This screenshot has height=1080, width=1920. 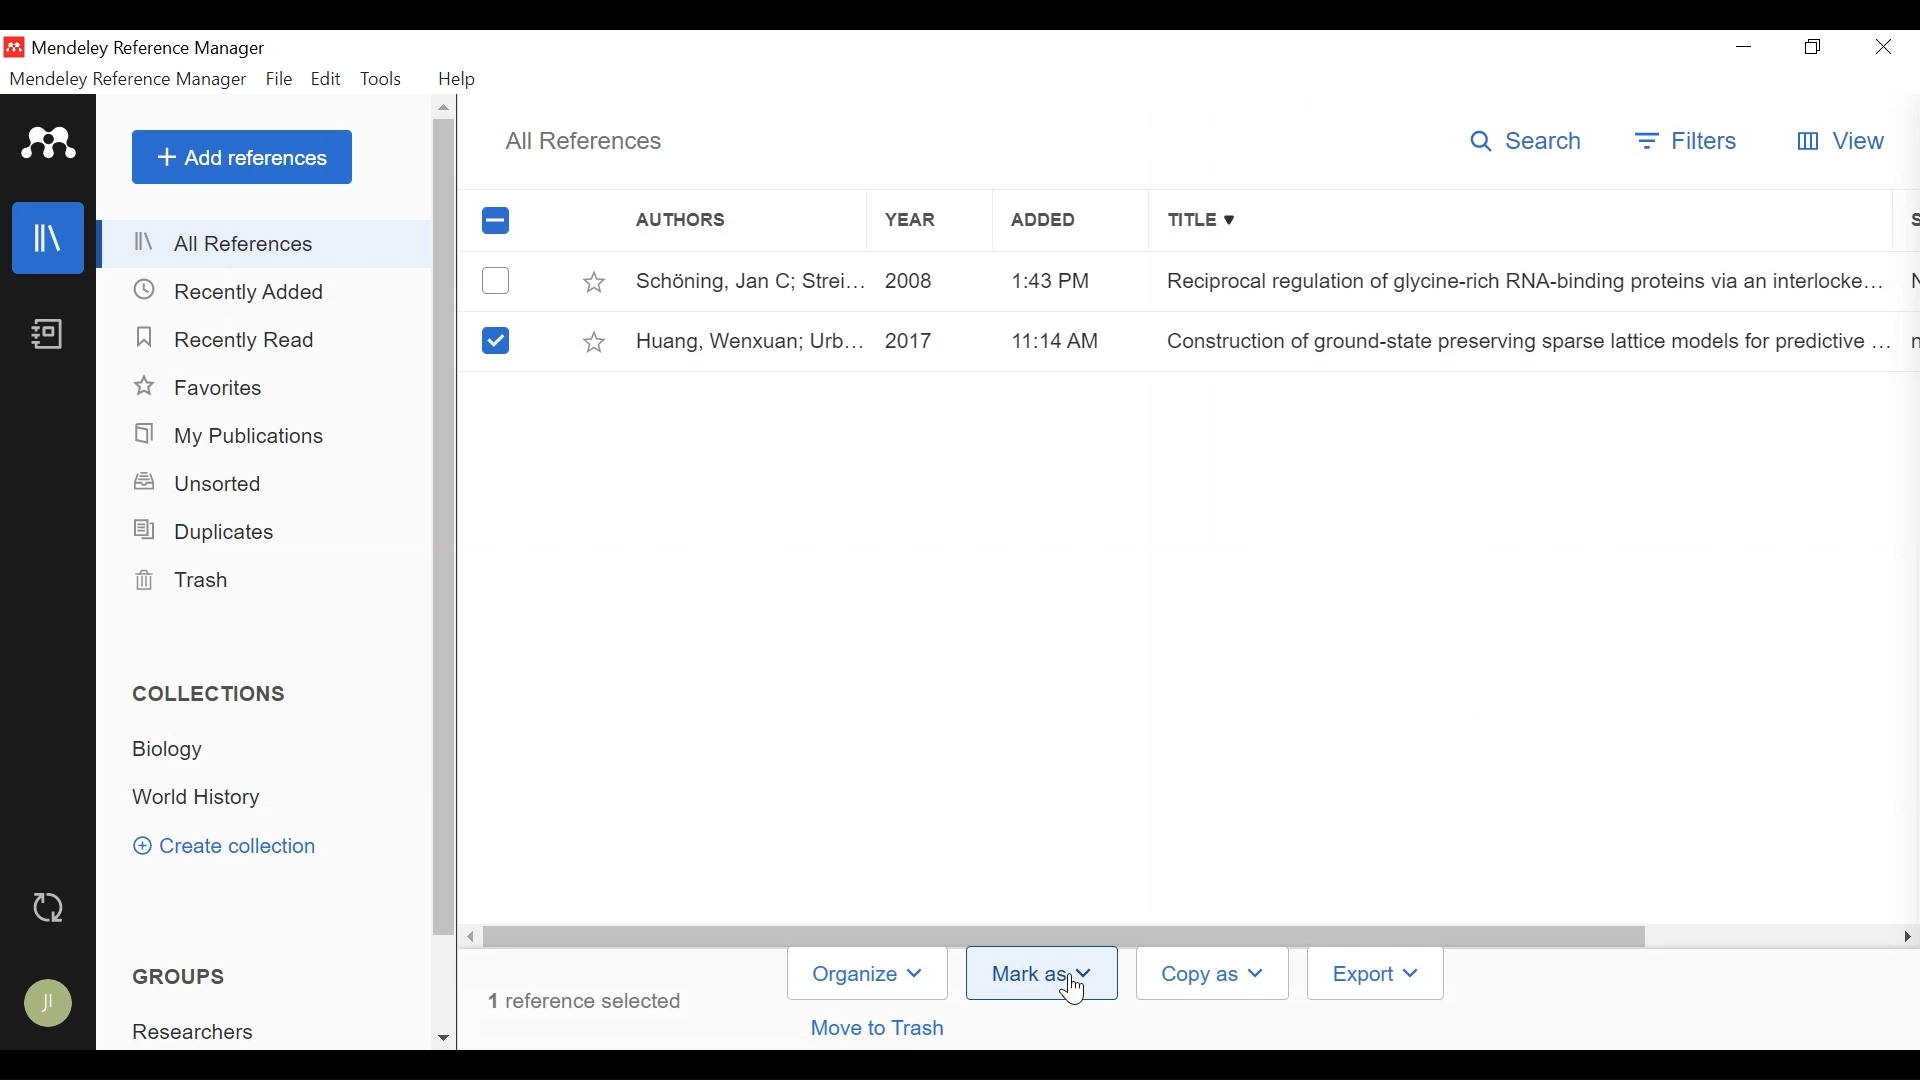 What do you see at coordinates (46, 238) in the screenshot?
I see `Library` at bounding box center [46, 238].